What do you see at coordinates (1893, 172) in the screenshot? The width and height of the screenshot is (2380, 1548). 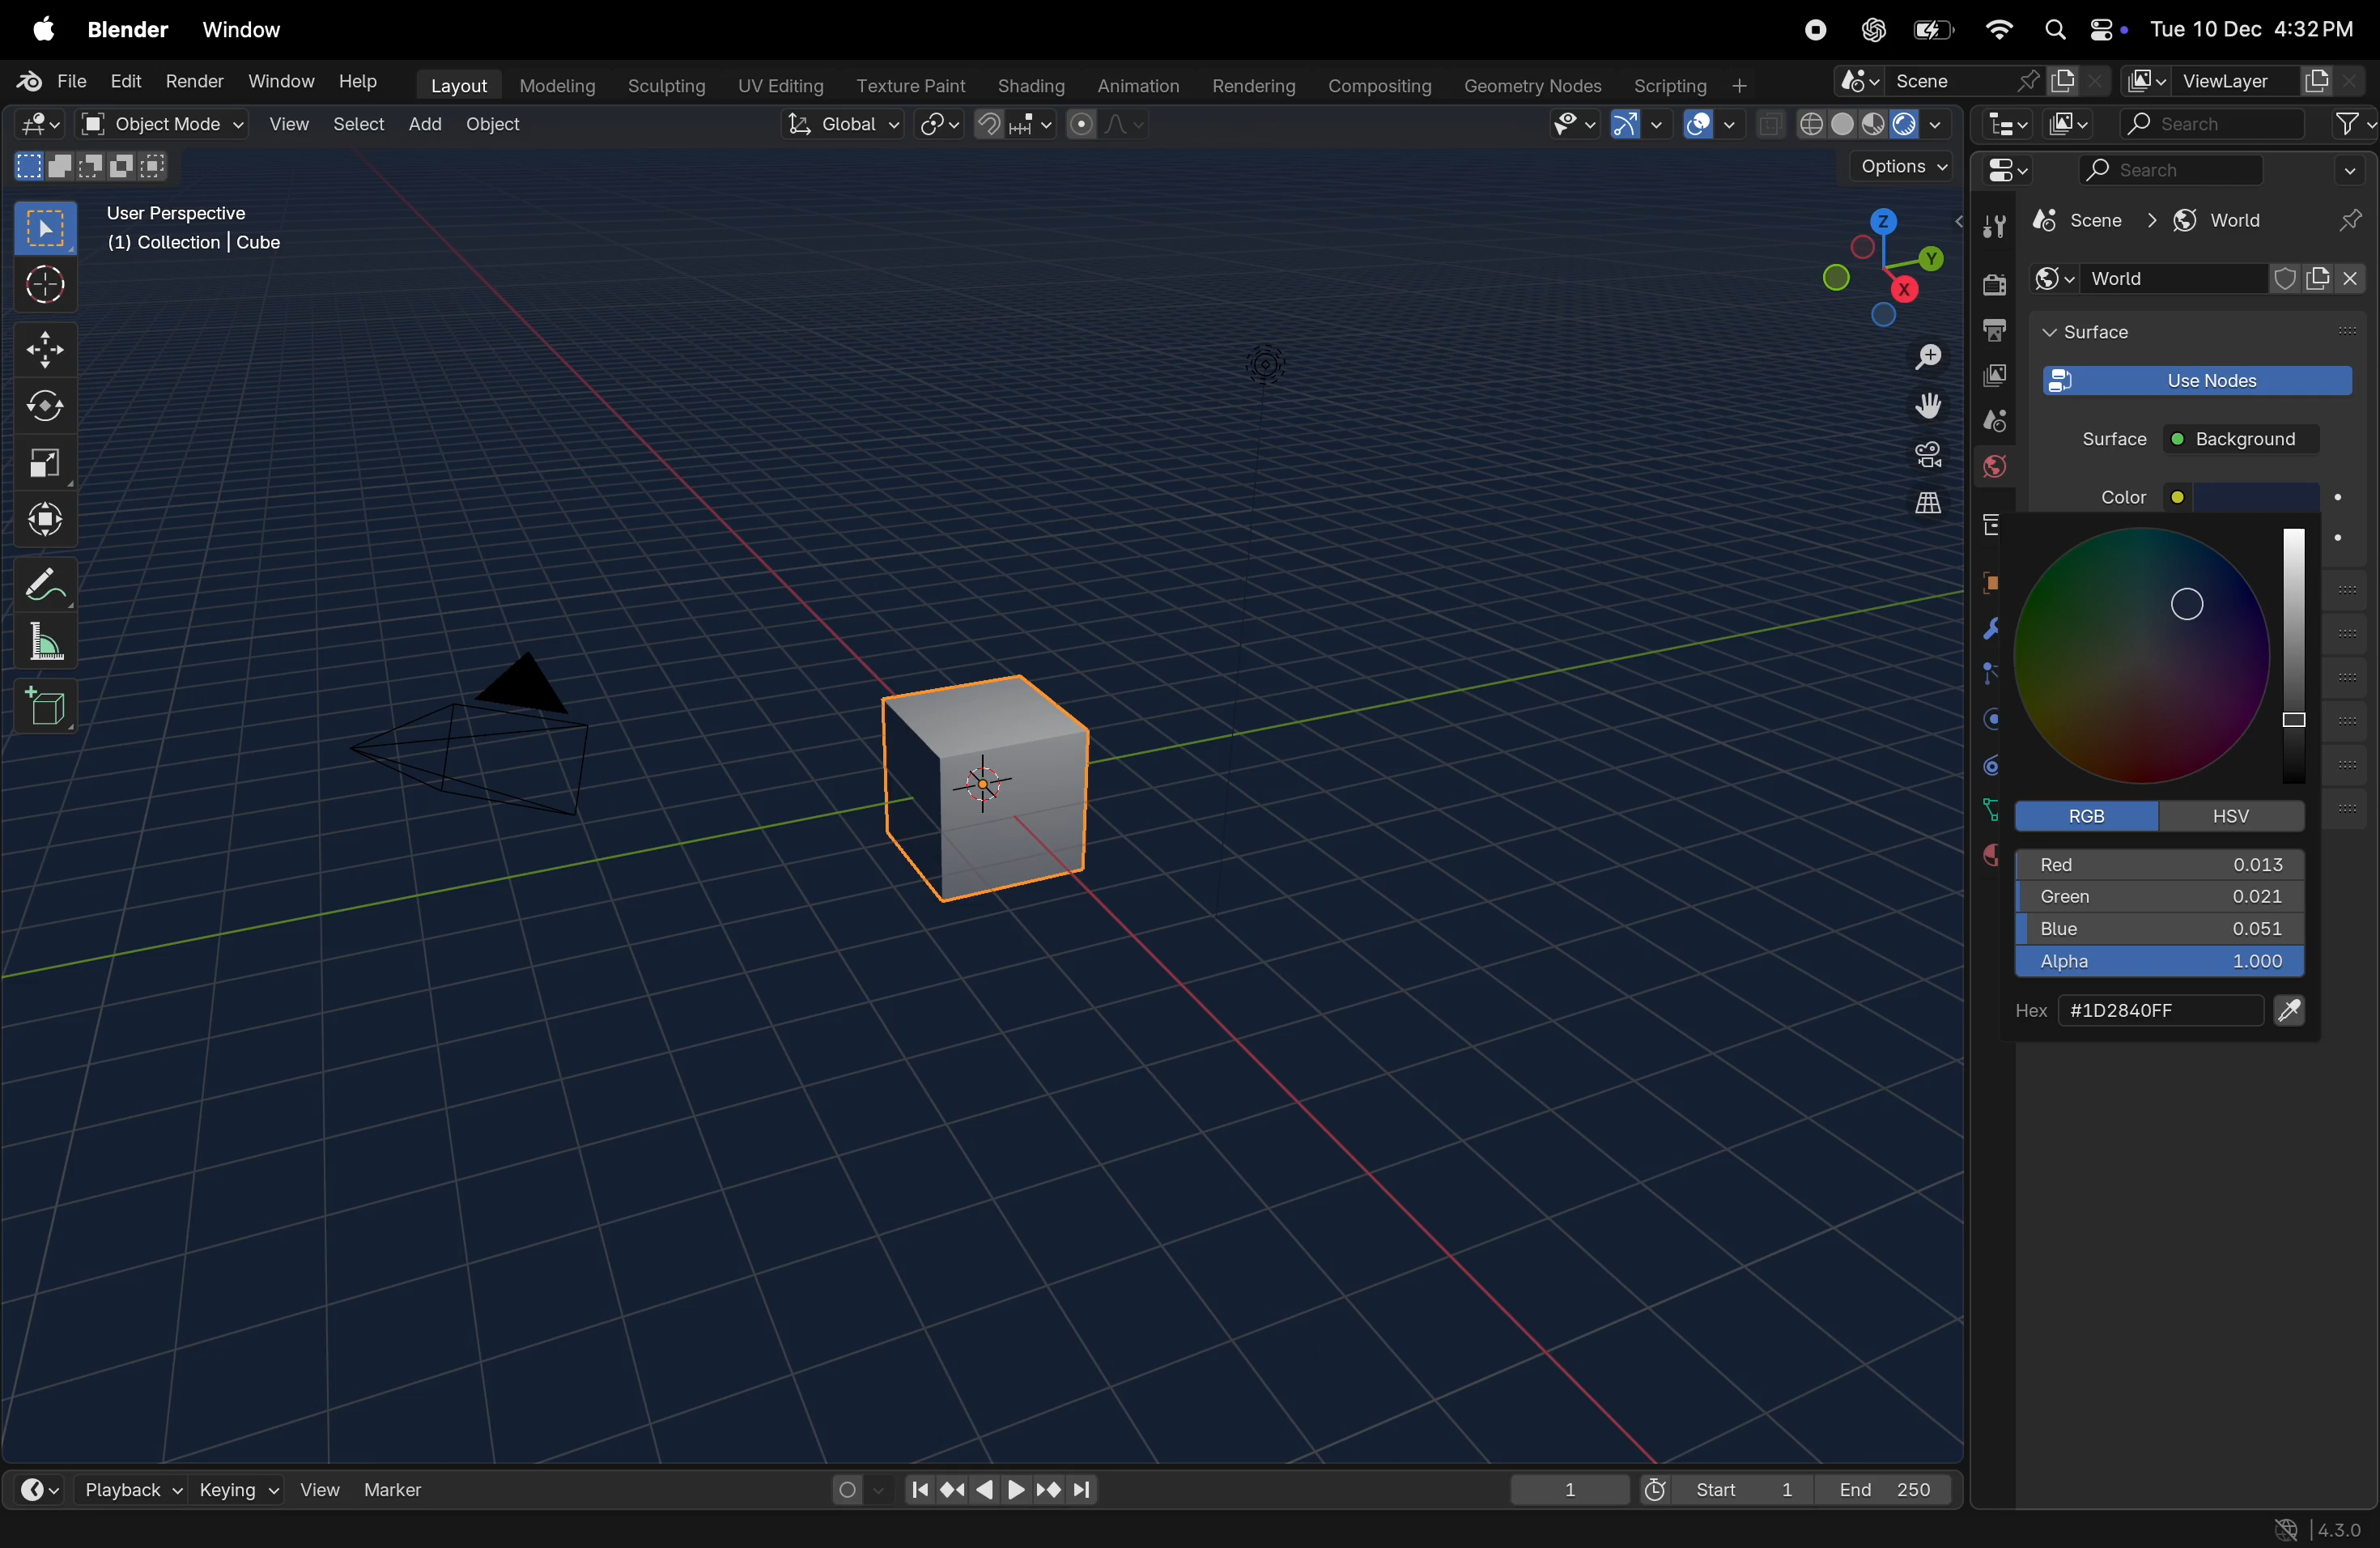 I see `options` at bounding box center [1893, 172].